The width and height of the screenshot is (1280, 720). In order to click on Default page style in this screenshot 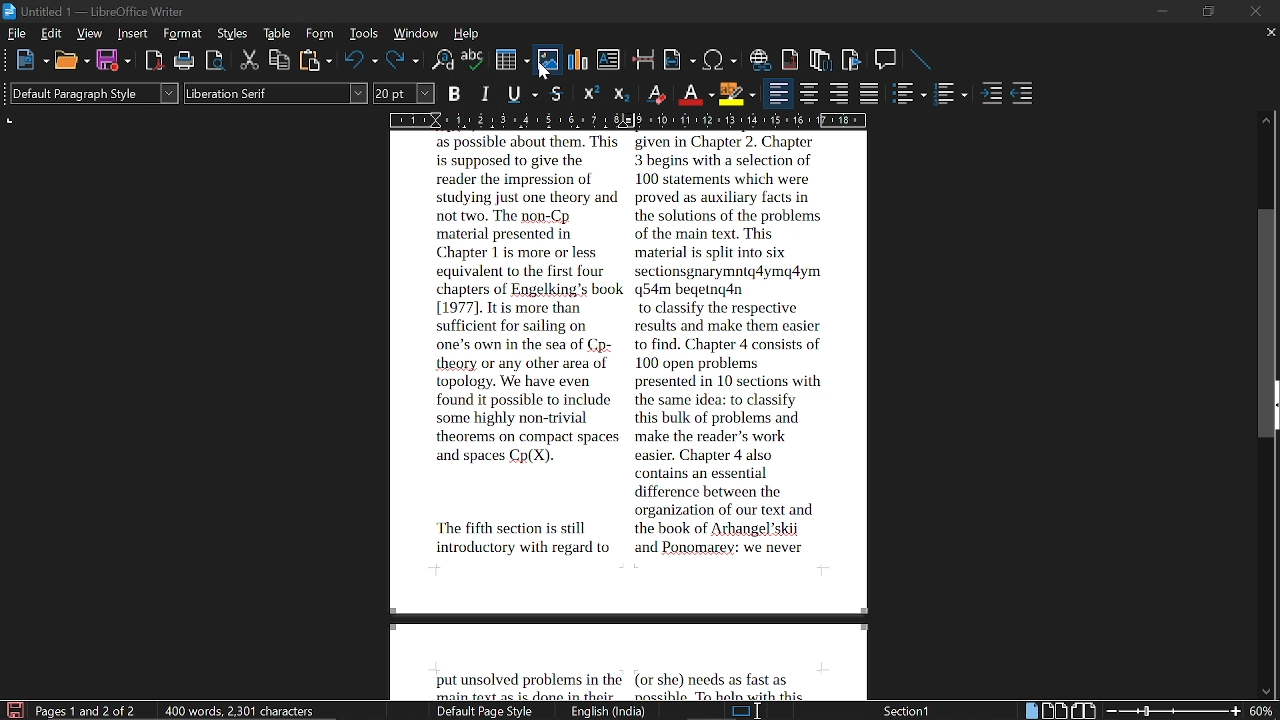, I will do `click(488, 712)`.